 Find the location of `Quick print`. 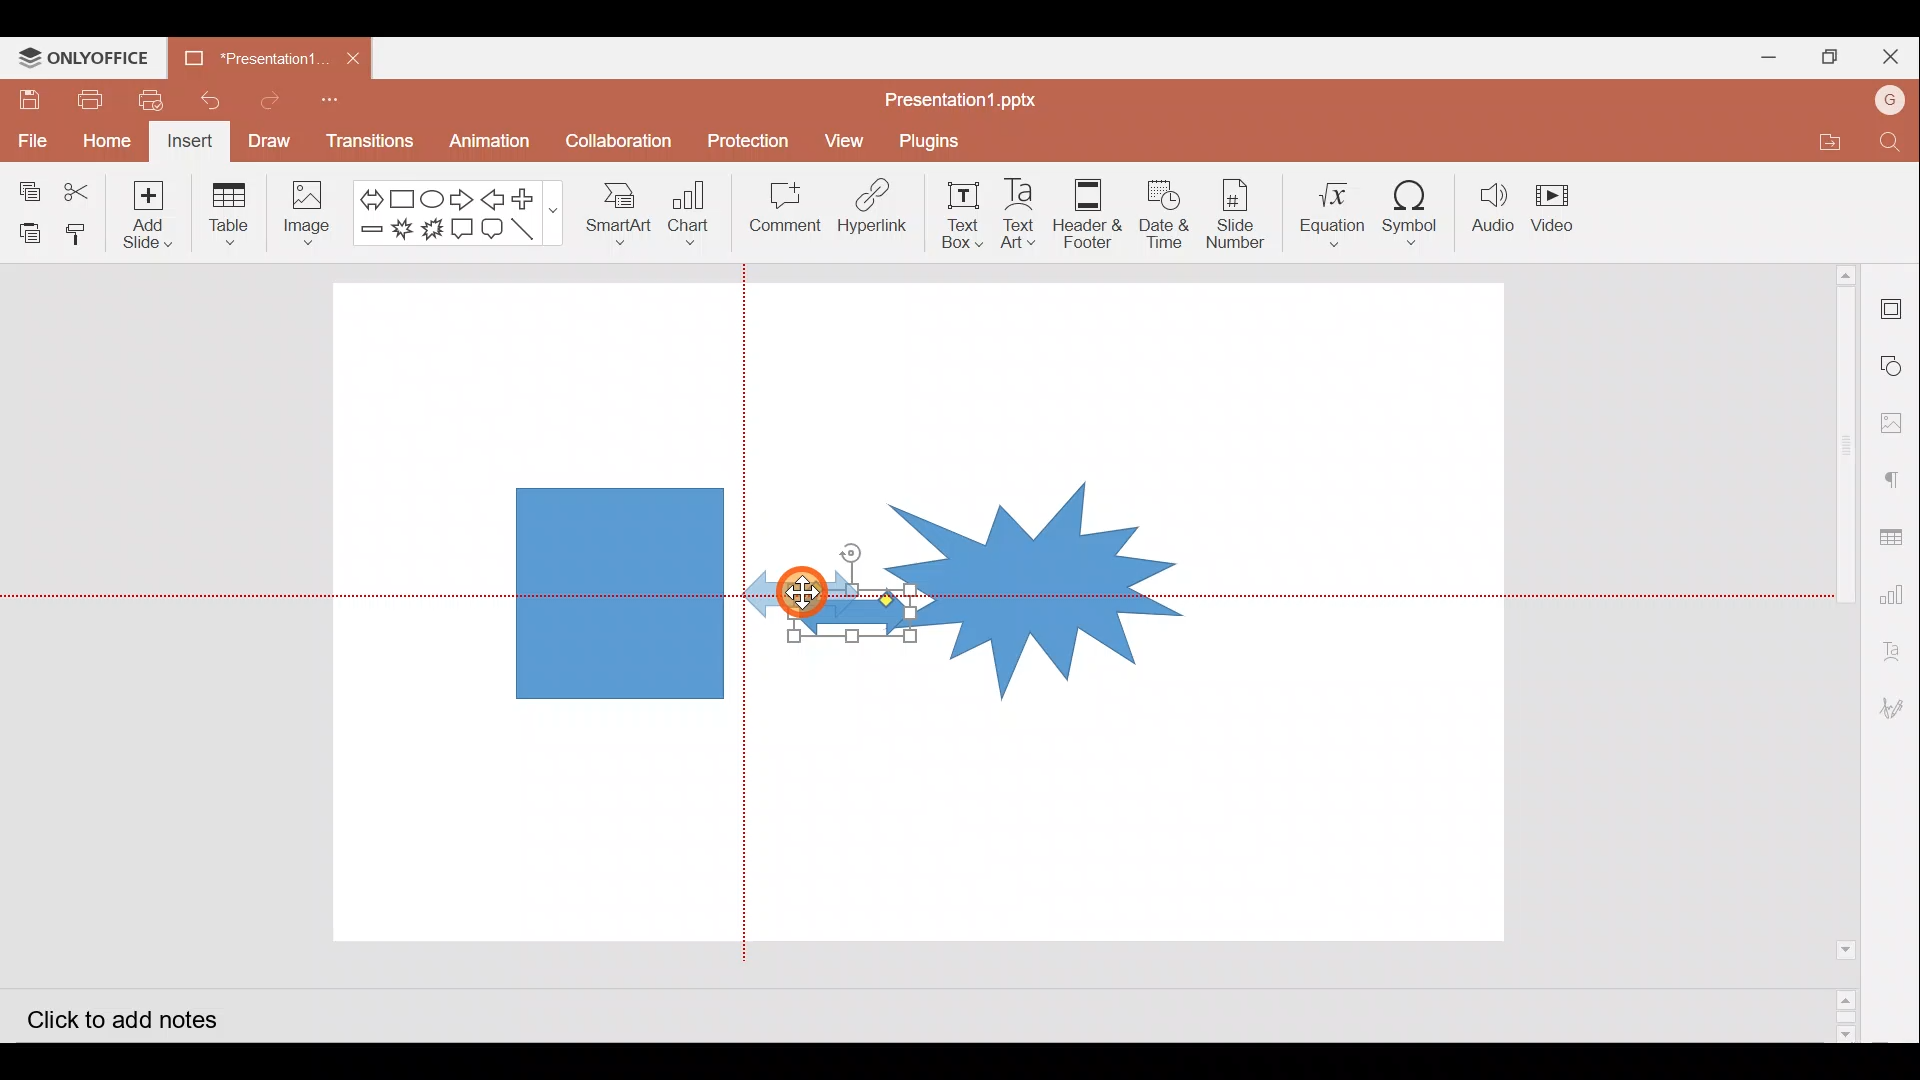

Quick print is located at coordinates (156, 102).